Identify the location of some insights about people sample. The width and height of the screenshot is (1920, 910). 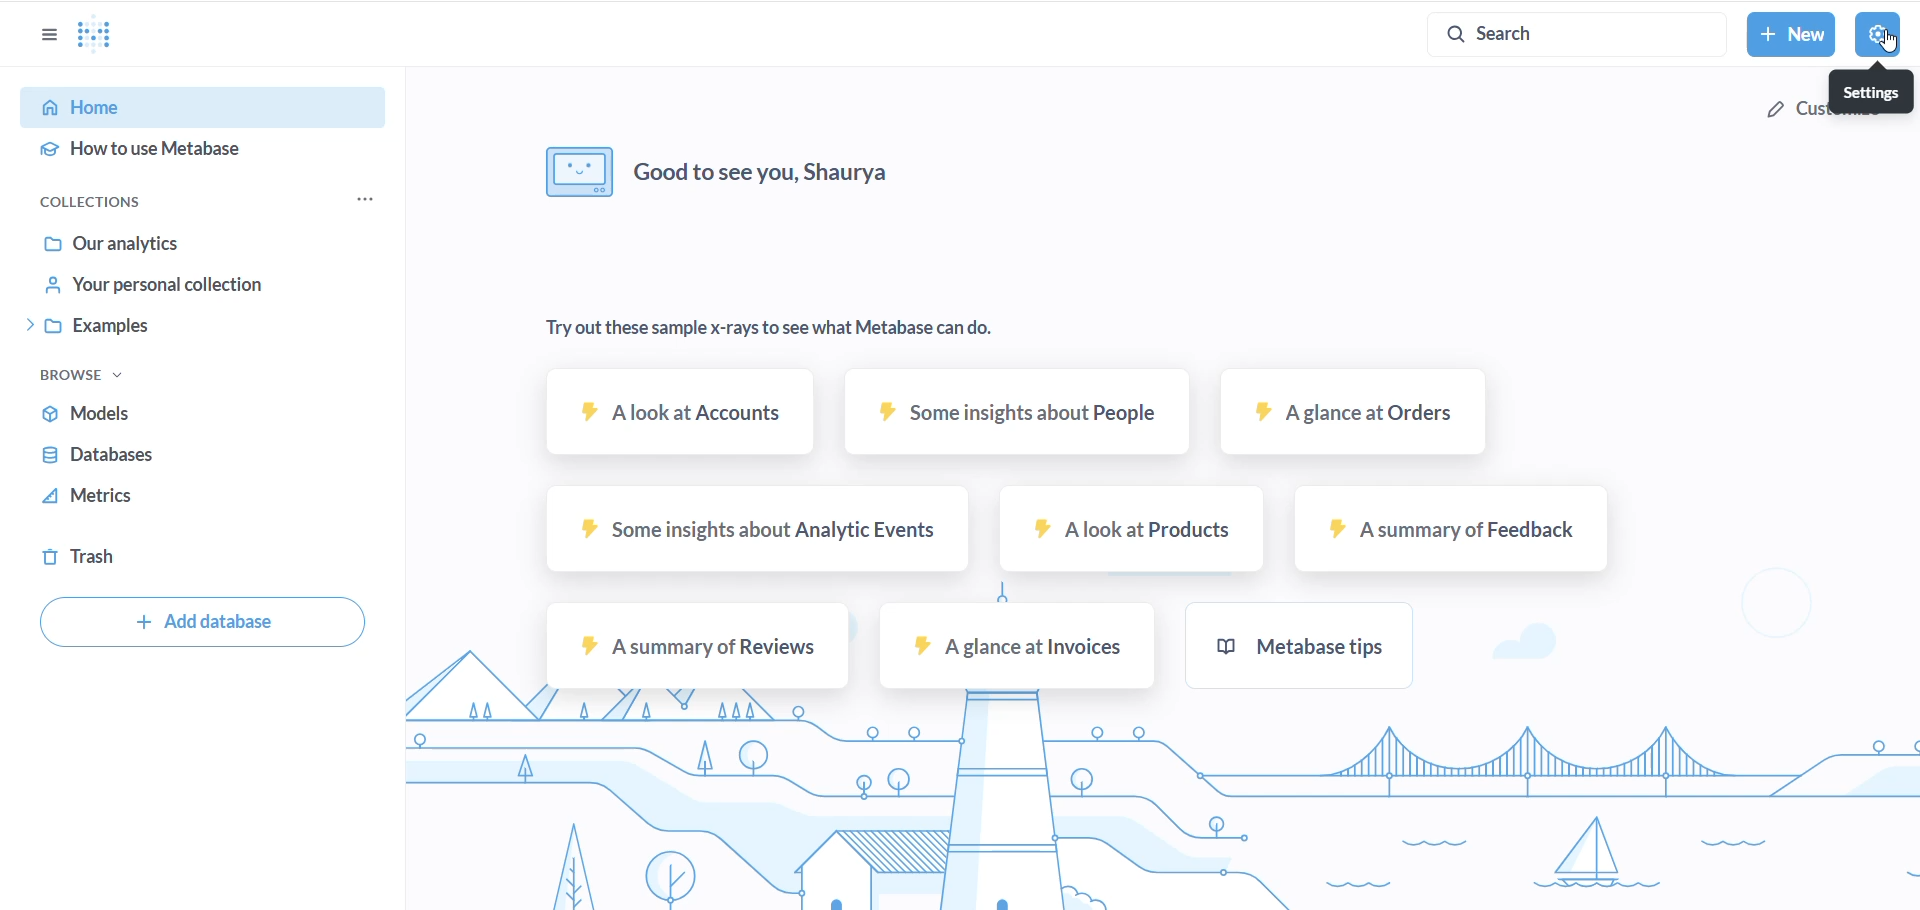
(1011, 411).